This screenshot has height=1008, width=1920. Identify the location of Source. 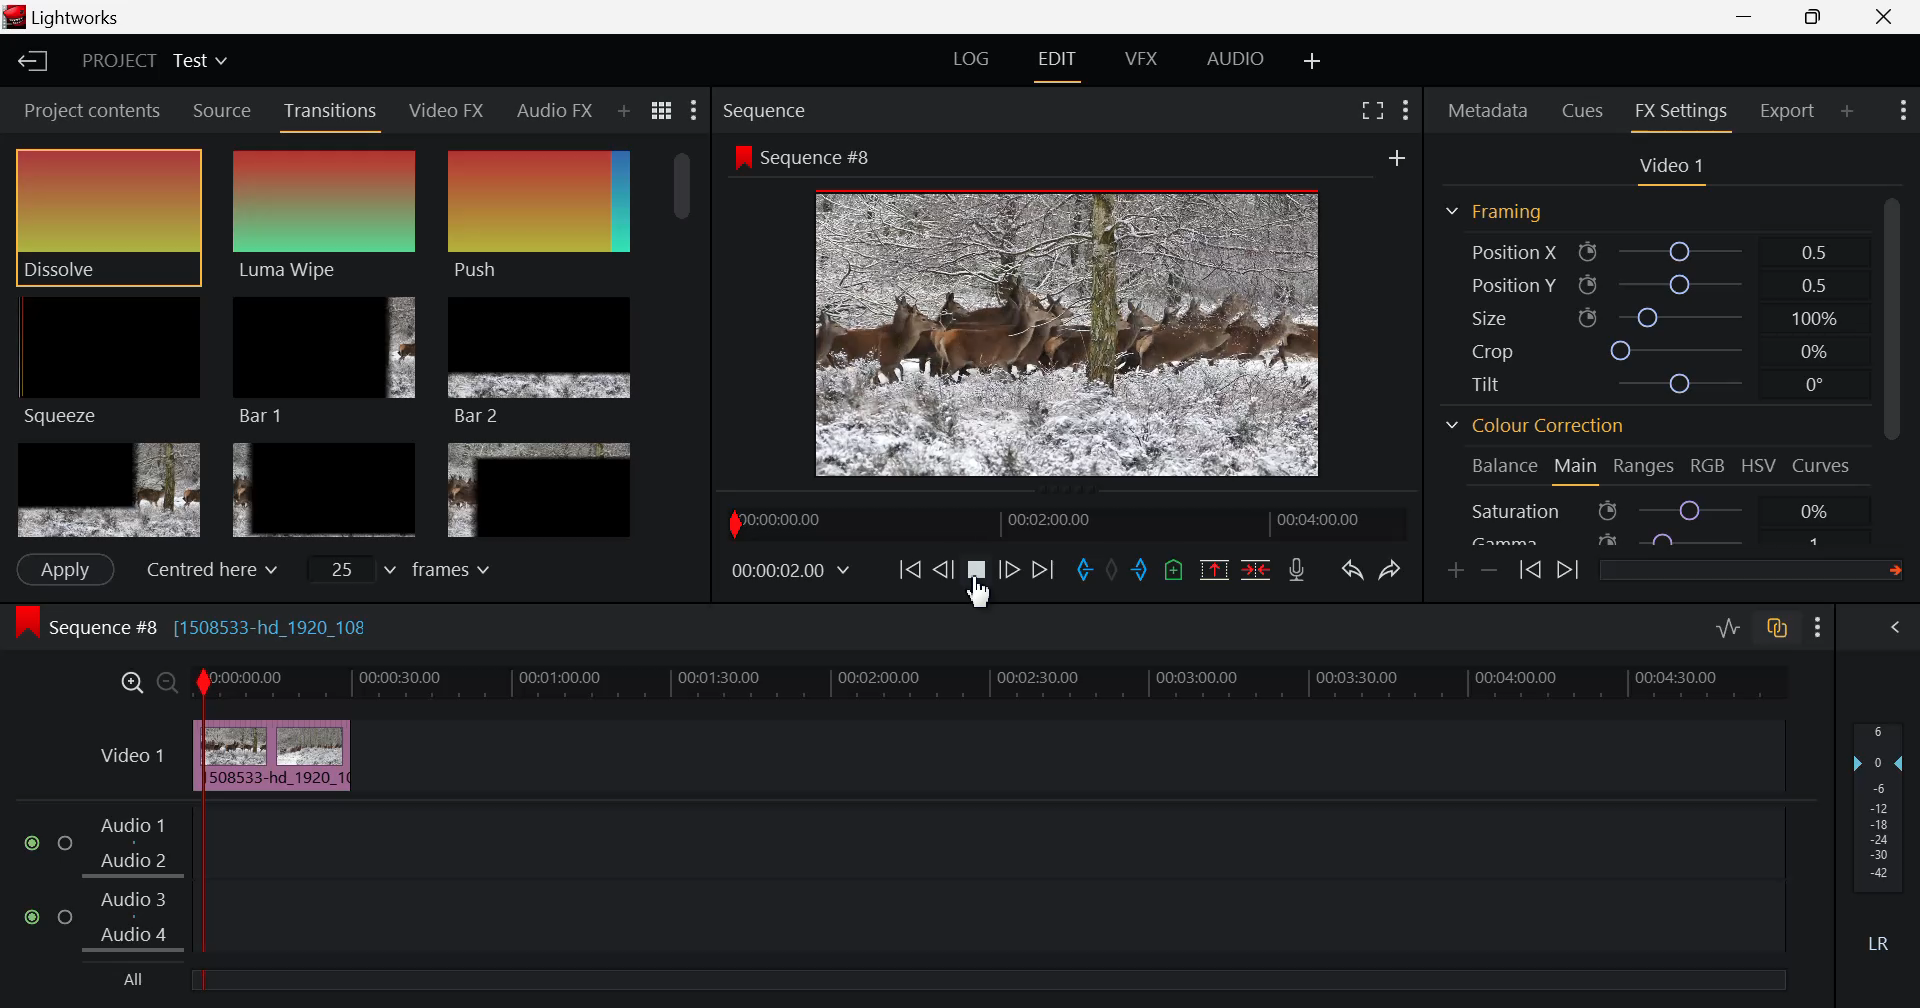
(220, 109).